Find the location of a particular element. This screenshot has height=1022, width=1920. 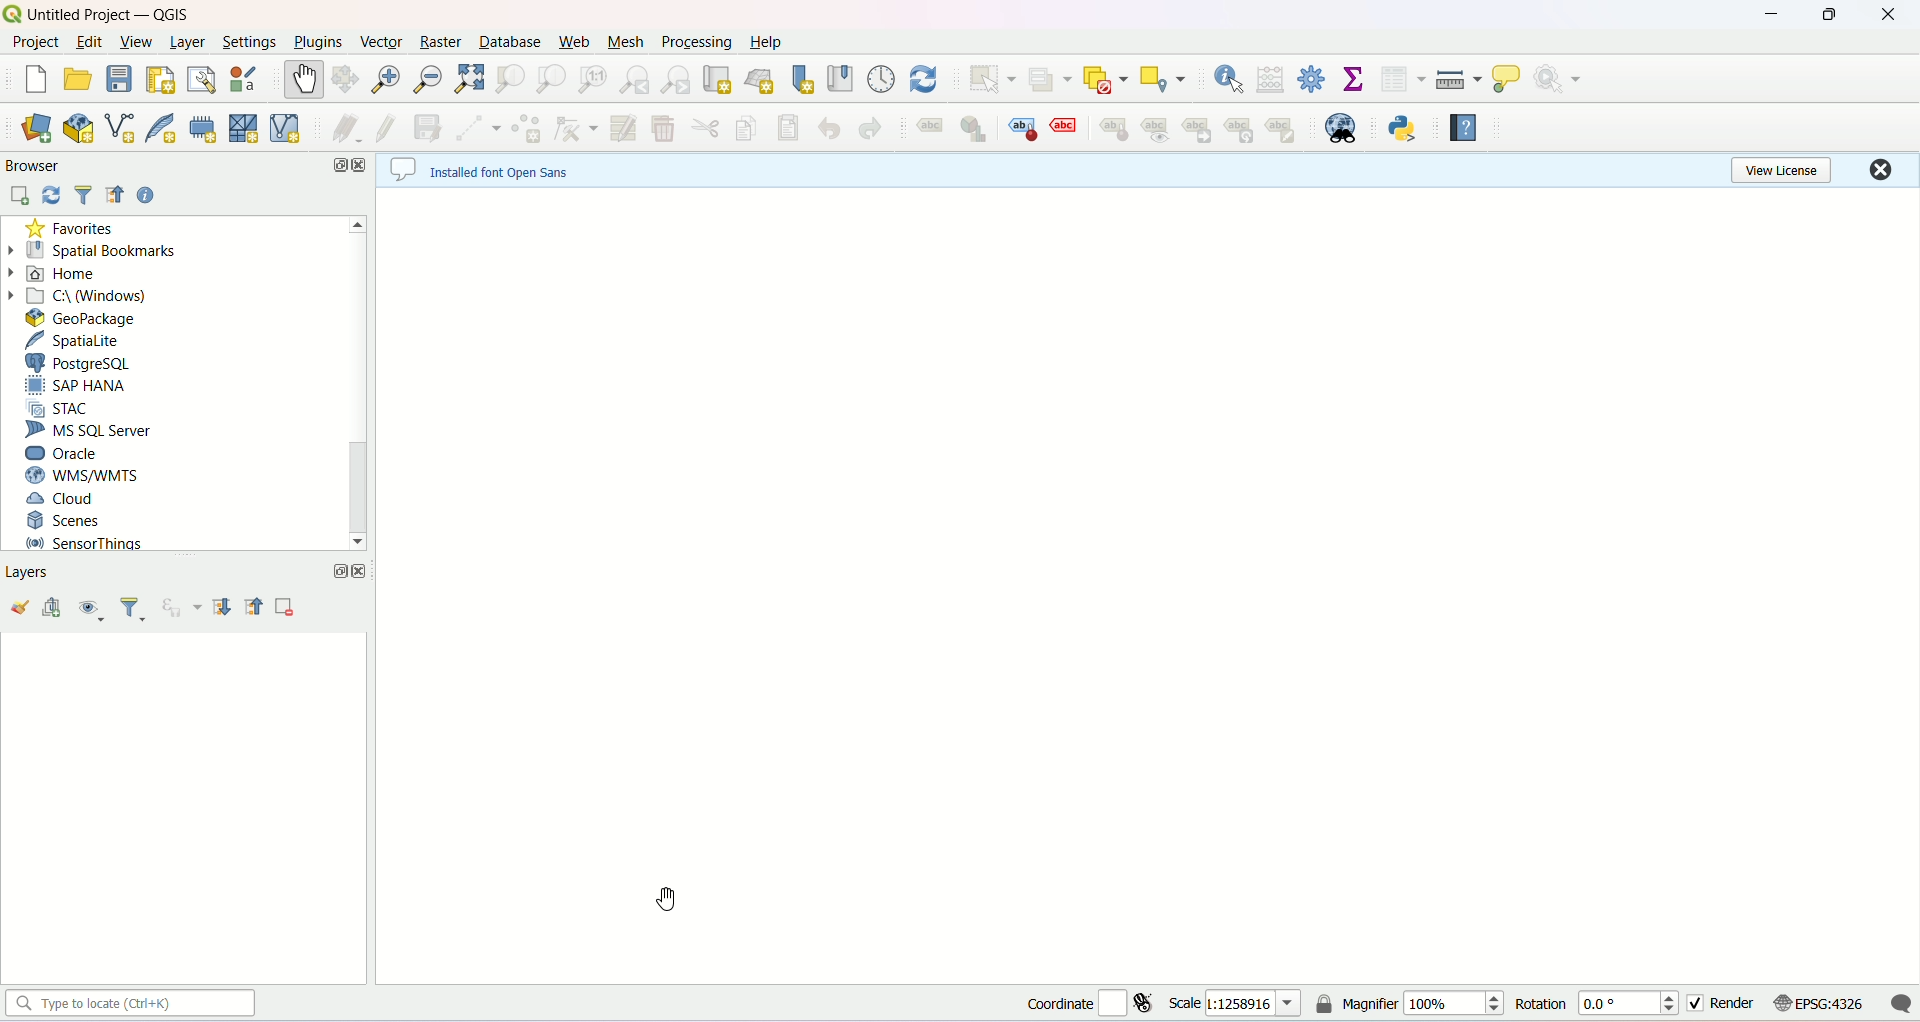

new geopackage layer is located at coordinates (79, 128).